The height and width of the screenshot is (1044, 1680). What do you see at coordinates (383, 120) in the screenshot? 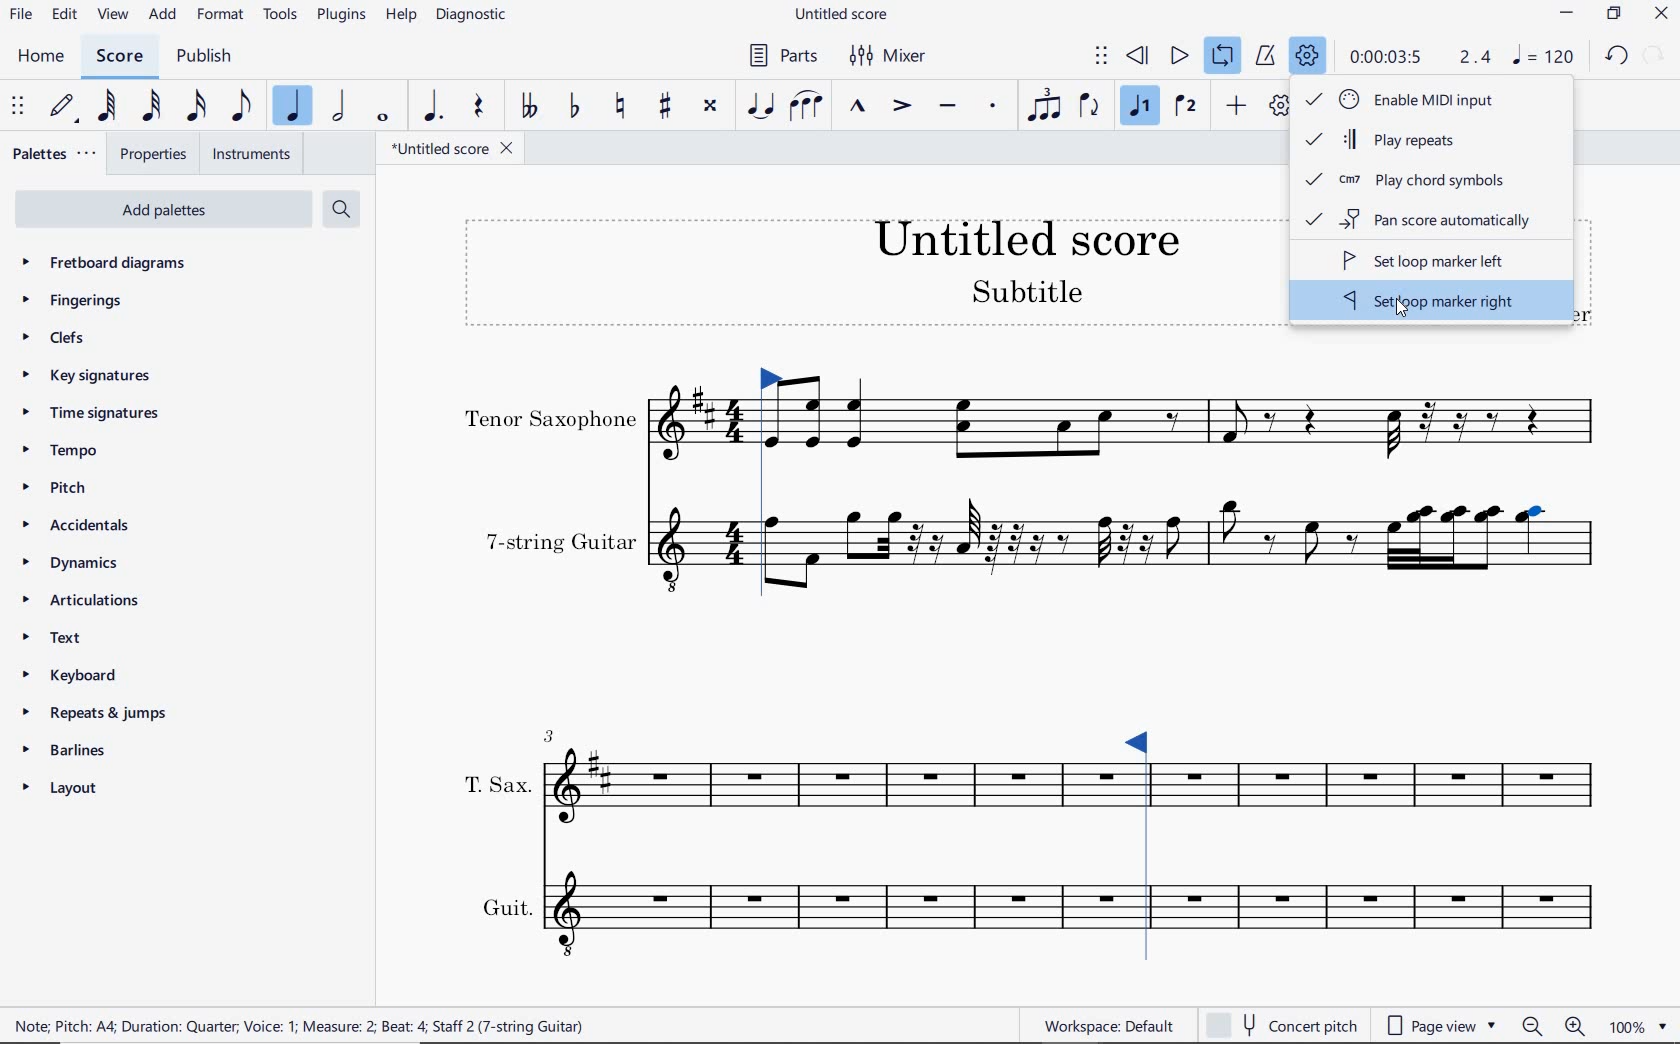
I see `WHOLE NOTE` at bounding box center [383, 120].